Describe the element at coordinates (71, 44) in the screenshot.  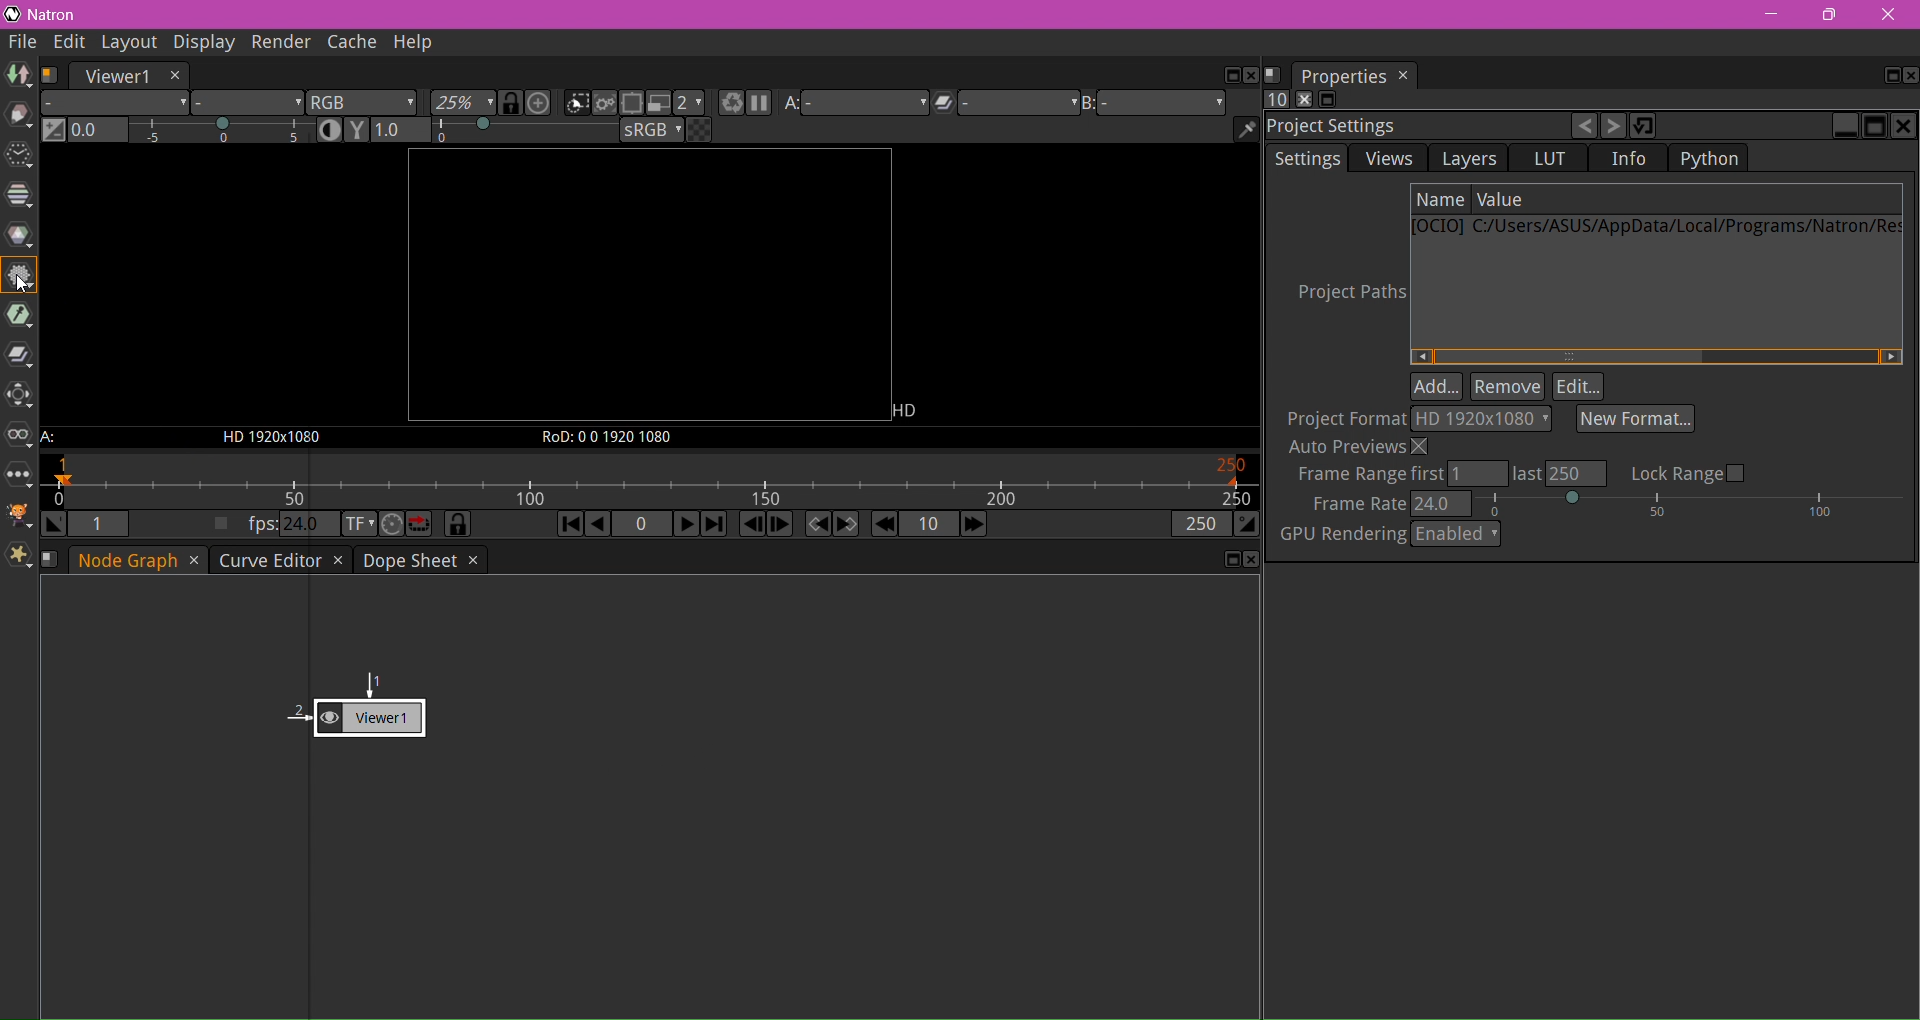
I see `Edit` at that location.